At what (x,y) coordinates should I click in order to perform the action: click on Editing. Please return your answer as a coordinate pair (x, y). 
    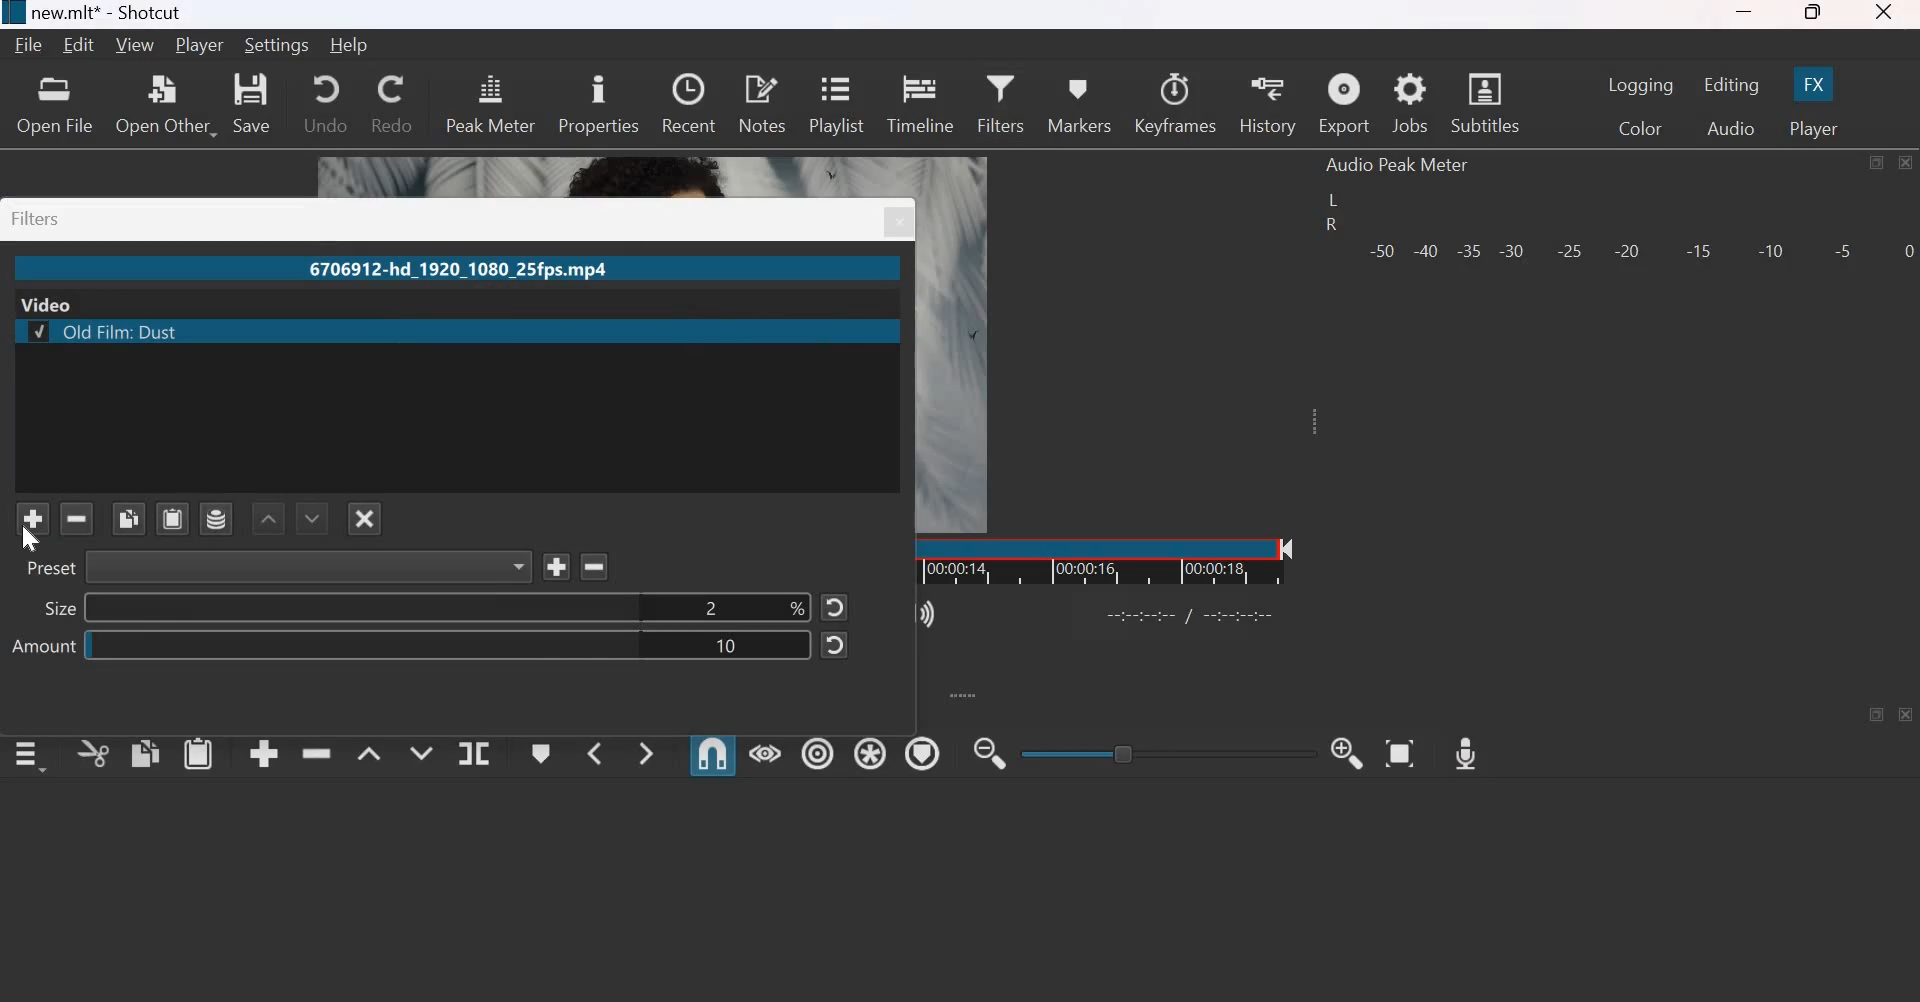
    Looking at the image, I should click on (1730, 85).